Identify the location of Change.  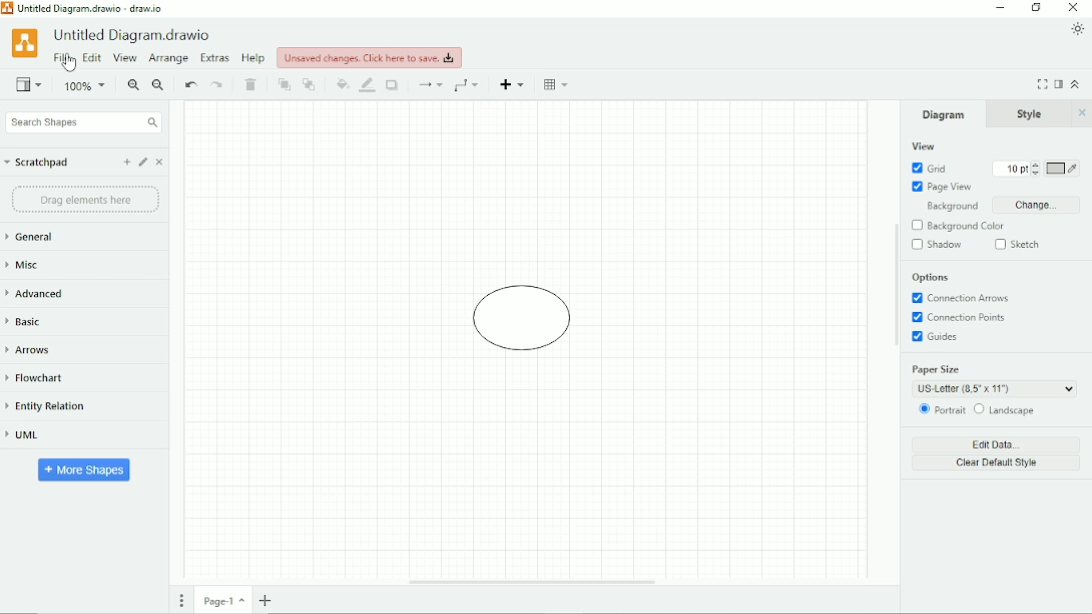
(1041, 205).